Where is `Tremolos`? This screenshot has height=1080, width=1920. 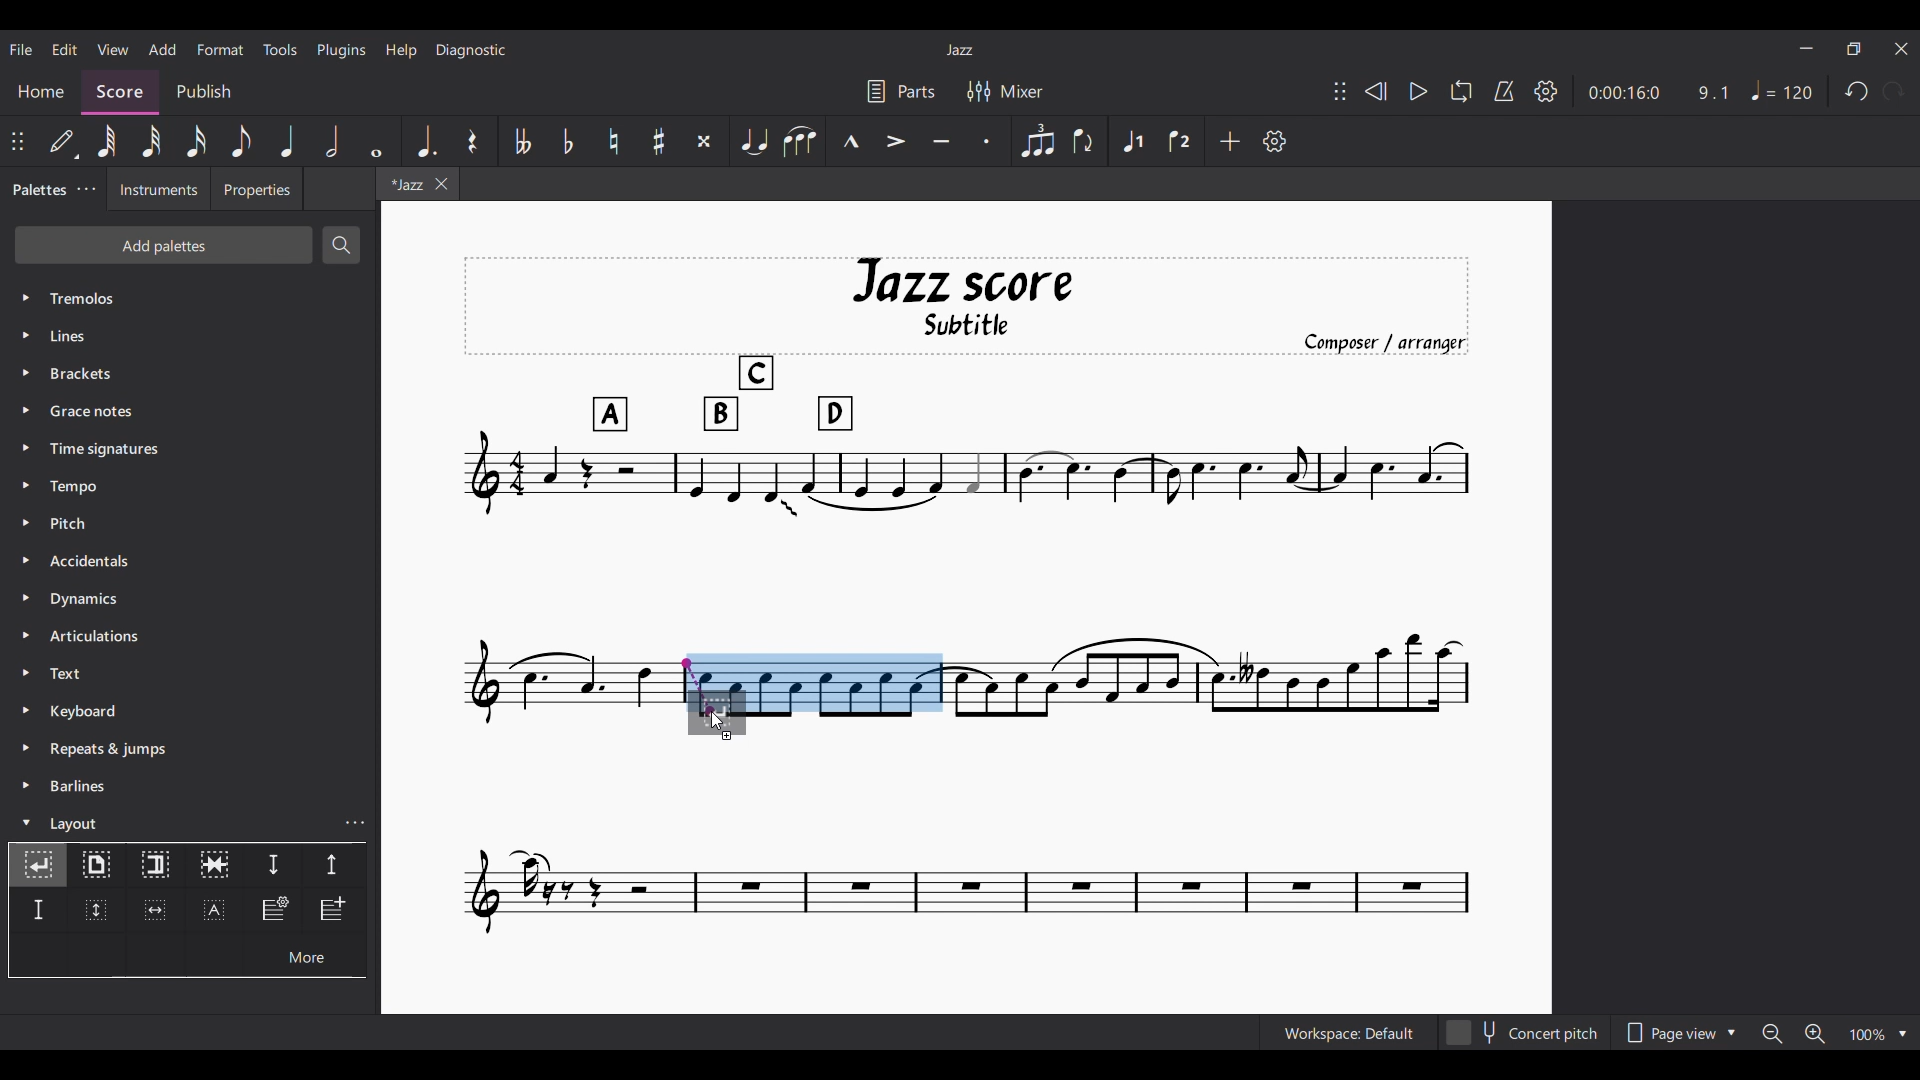
Tremolos is located at coordinates (191, 298).